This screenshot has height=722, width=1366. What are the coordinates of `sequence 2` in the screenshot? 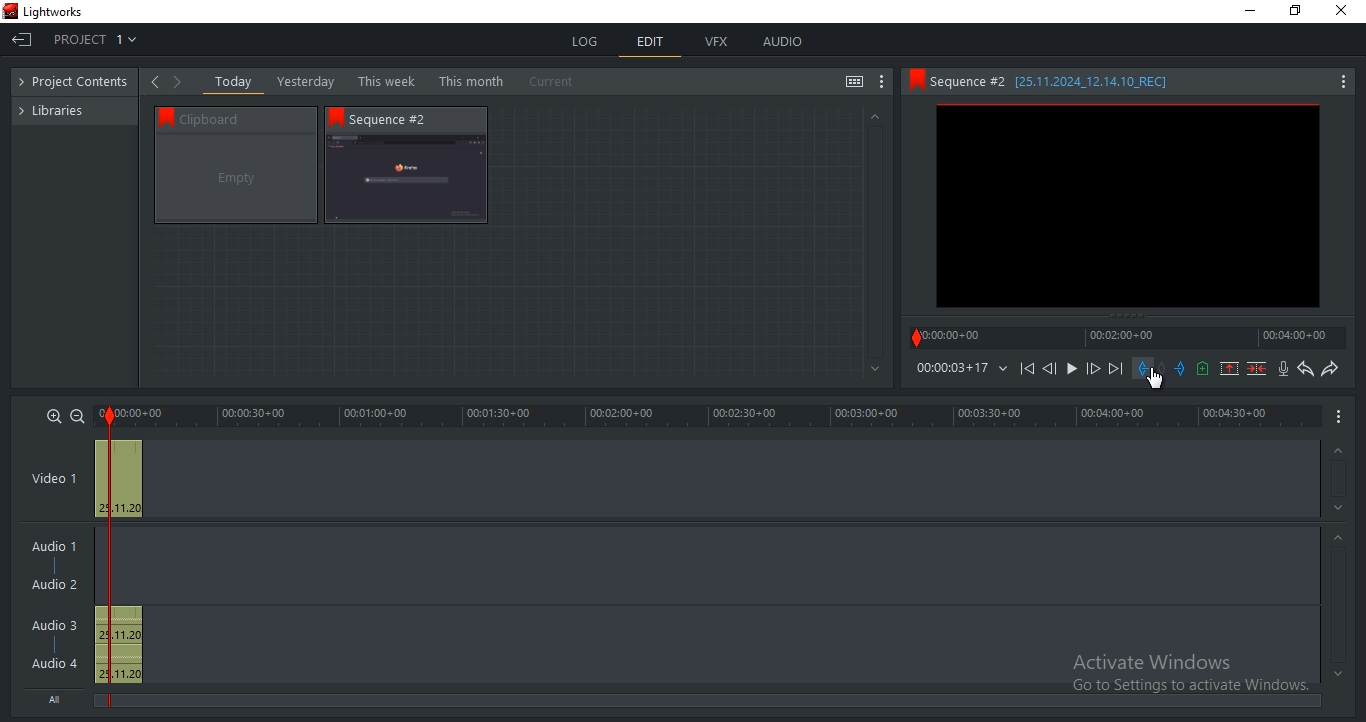 It's located at (406, 180).